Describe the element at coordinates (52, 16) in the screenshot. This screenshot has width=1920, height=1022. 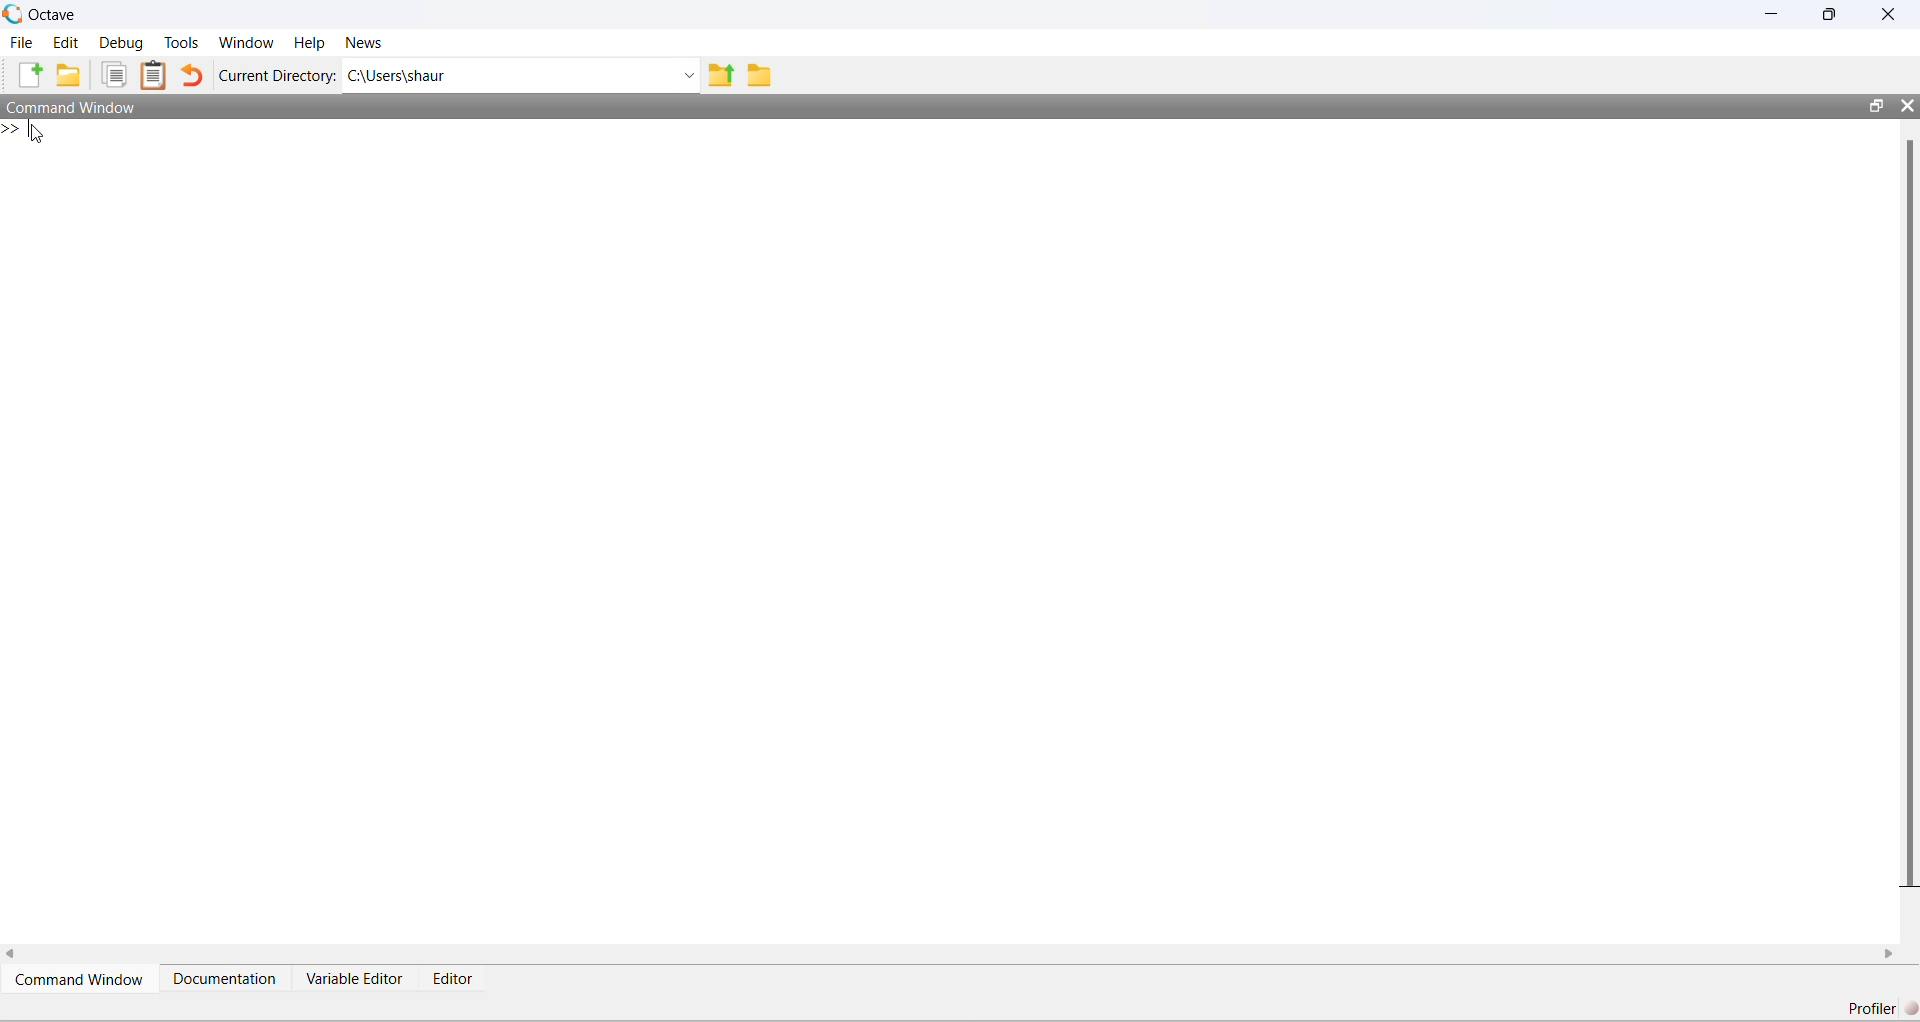
I see `Octave` at that location.